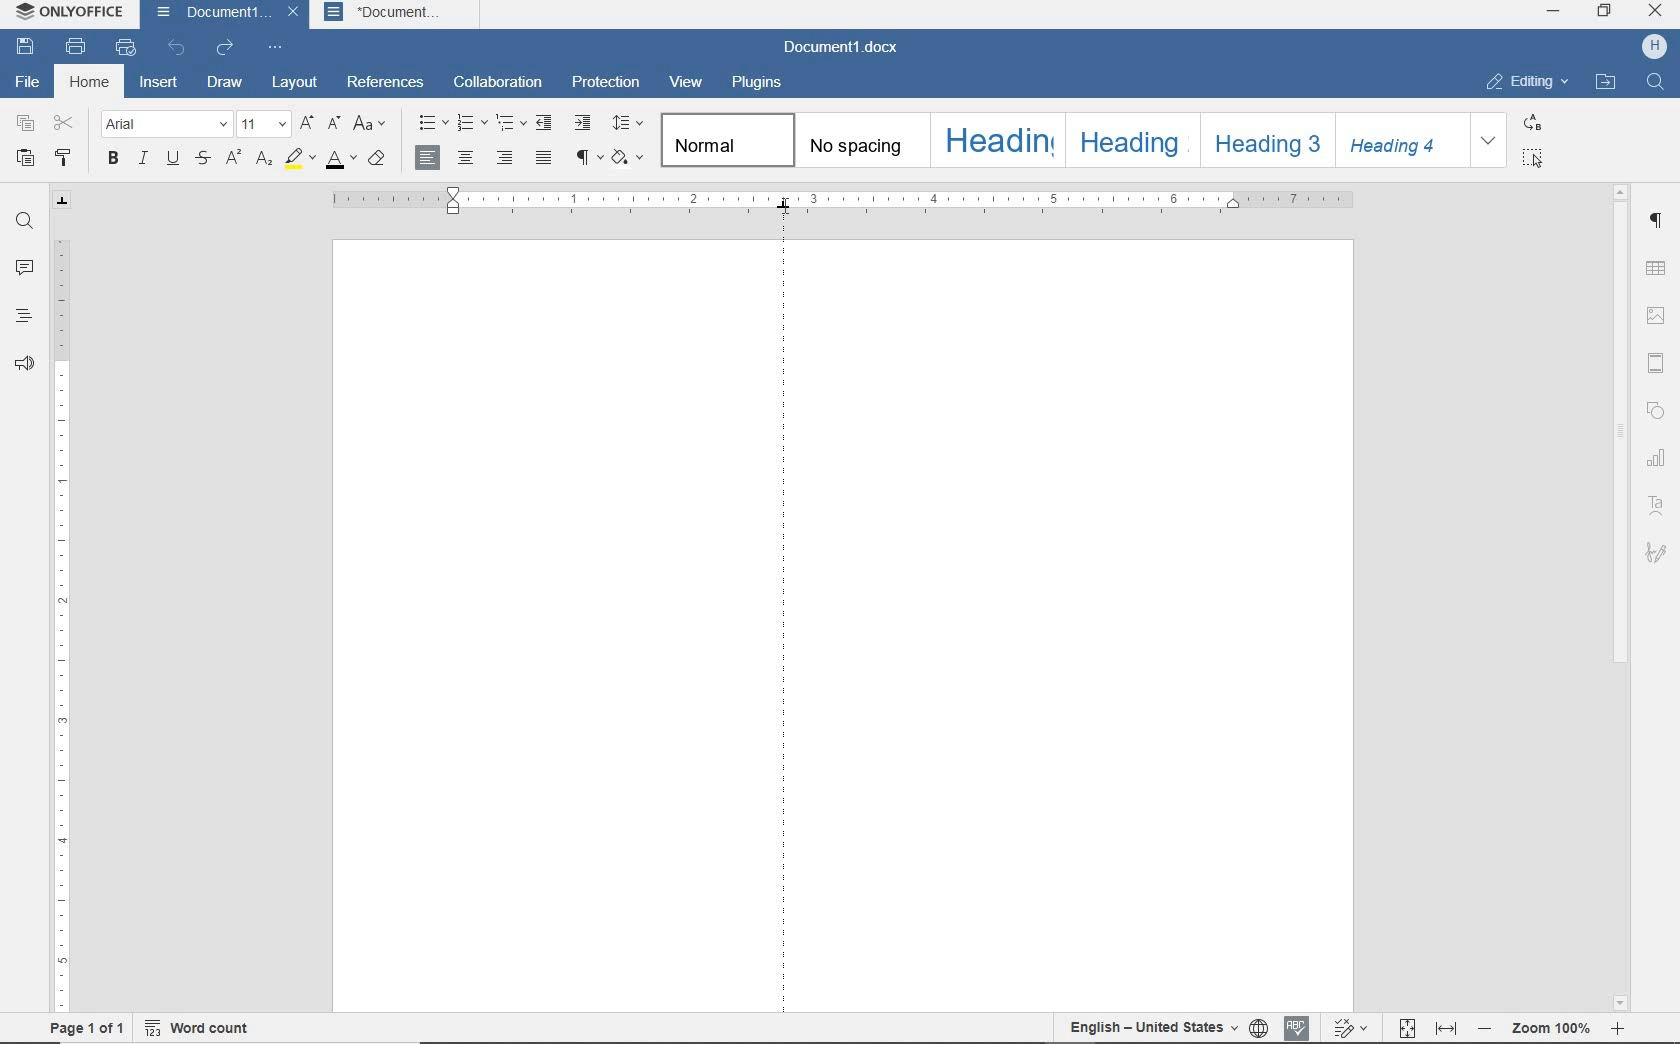  Describe the element at coordinates (160, 84) in the screenshot. I see `INSERT` at that location.